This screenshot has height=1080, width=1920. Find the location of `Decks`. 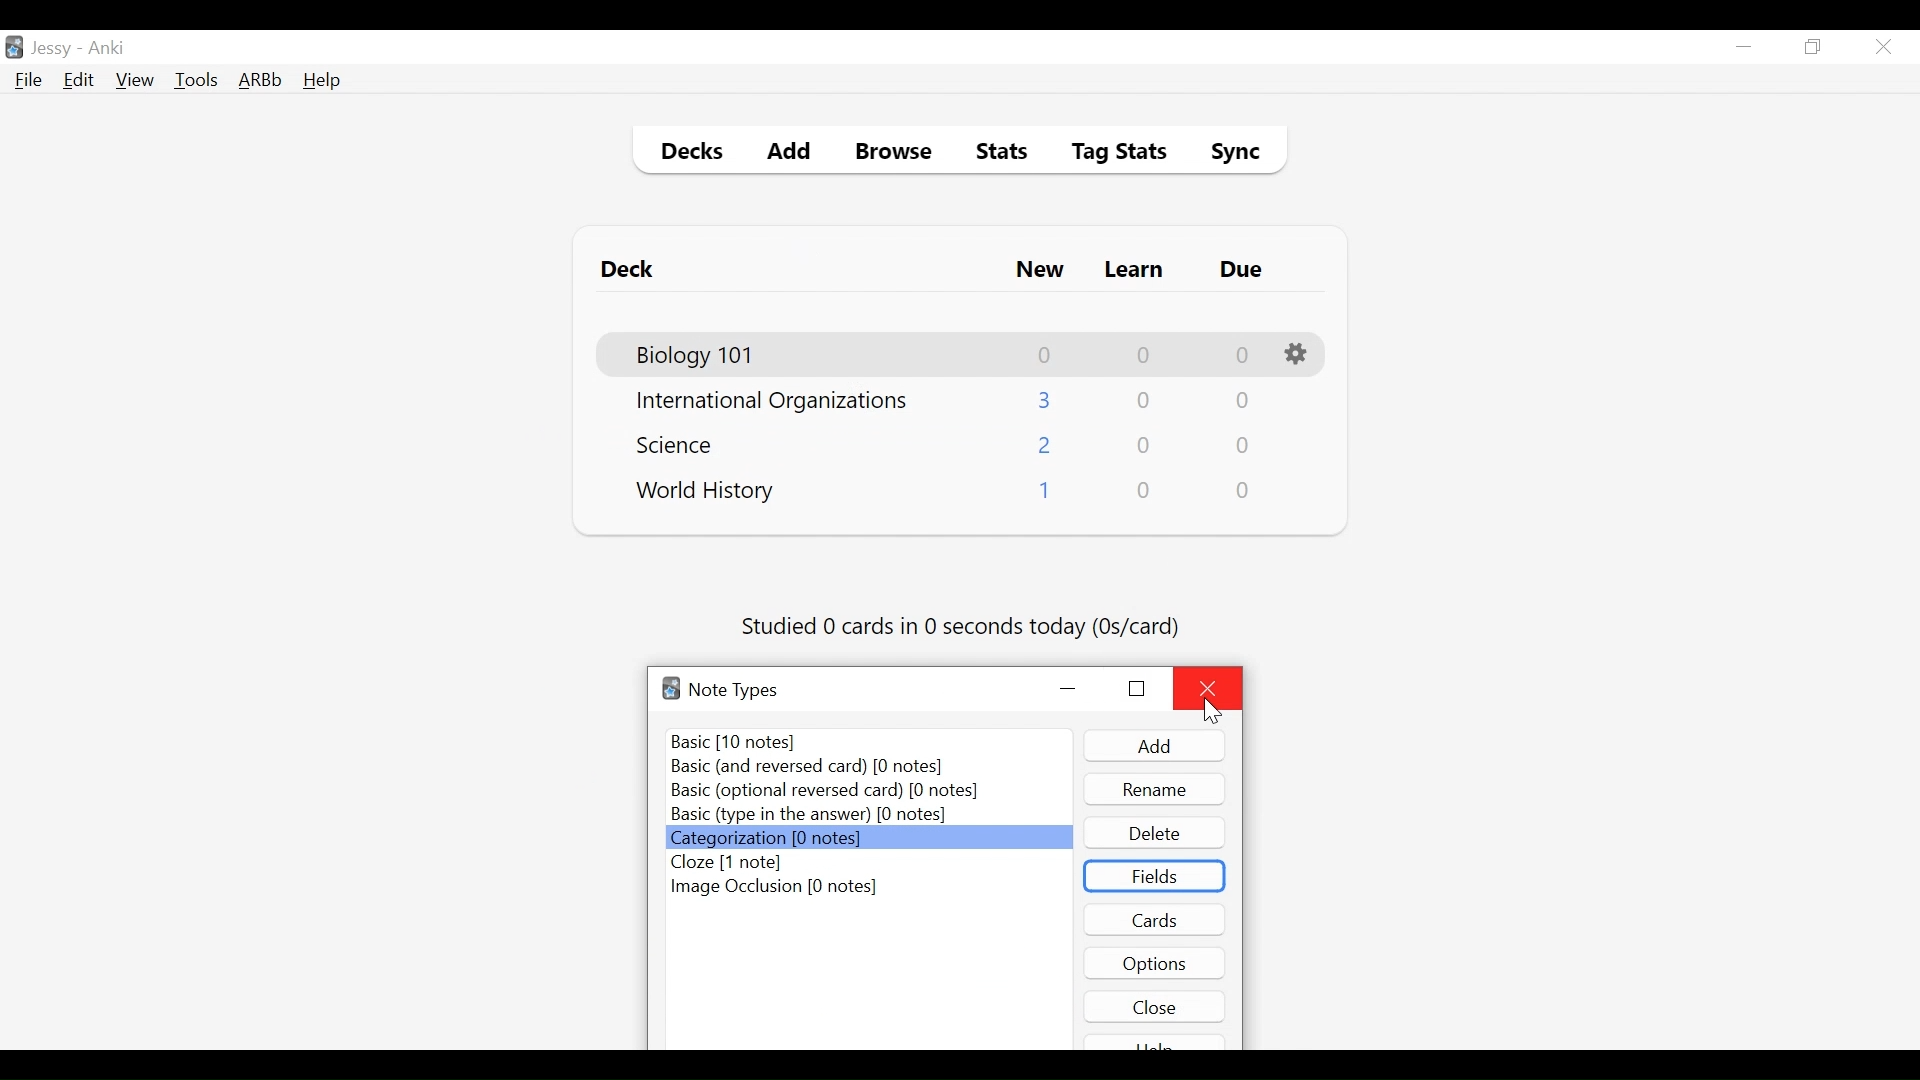

Decks is located at coordinates (687, 154).